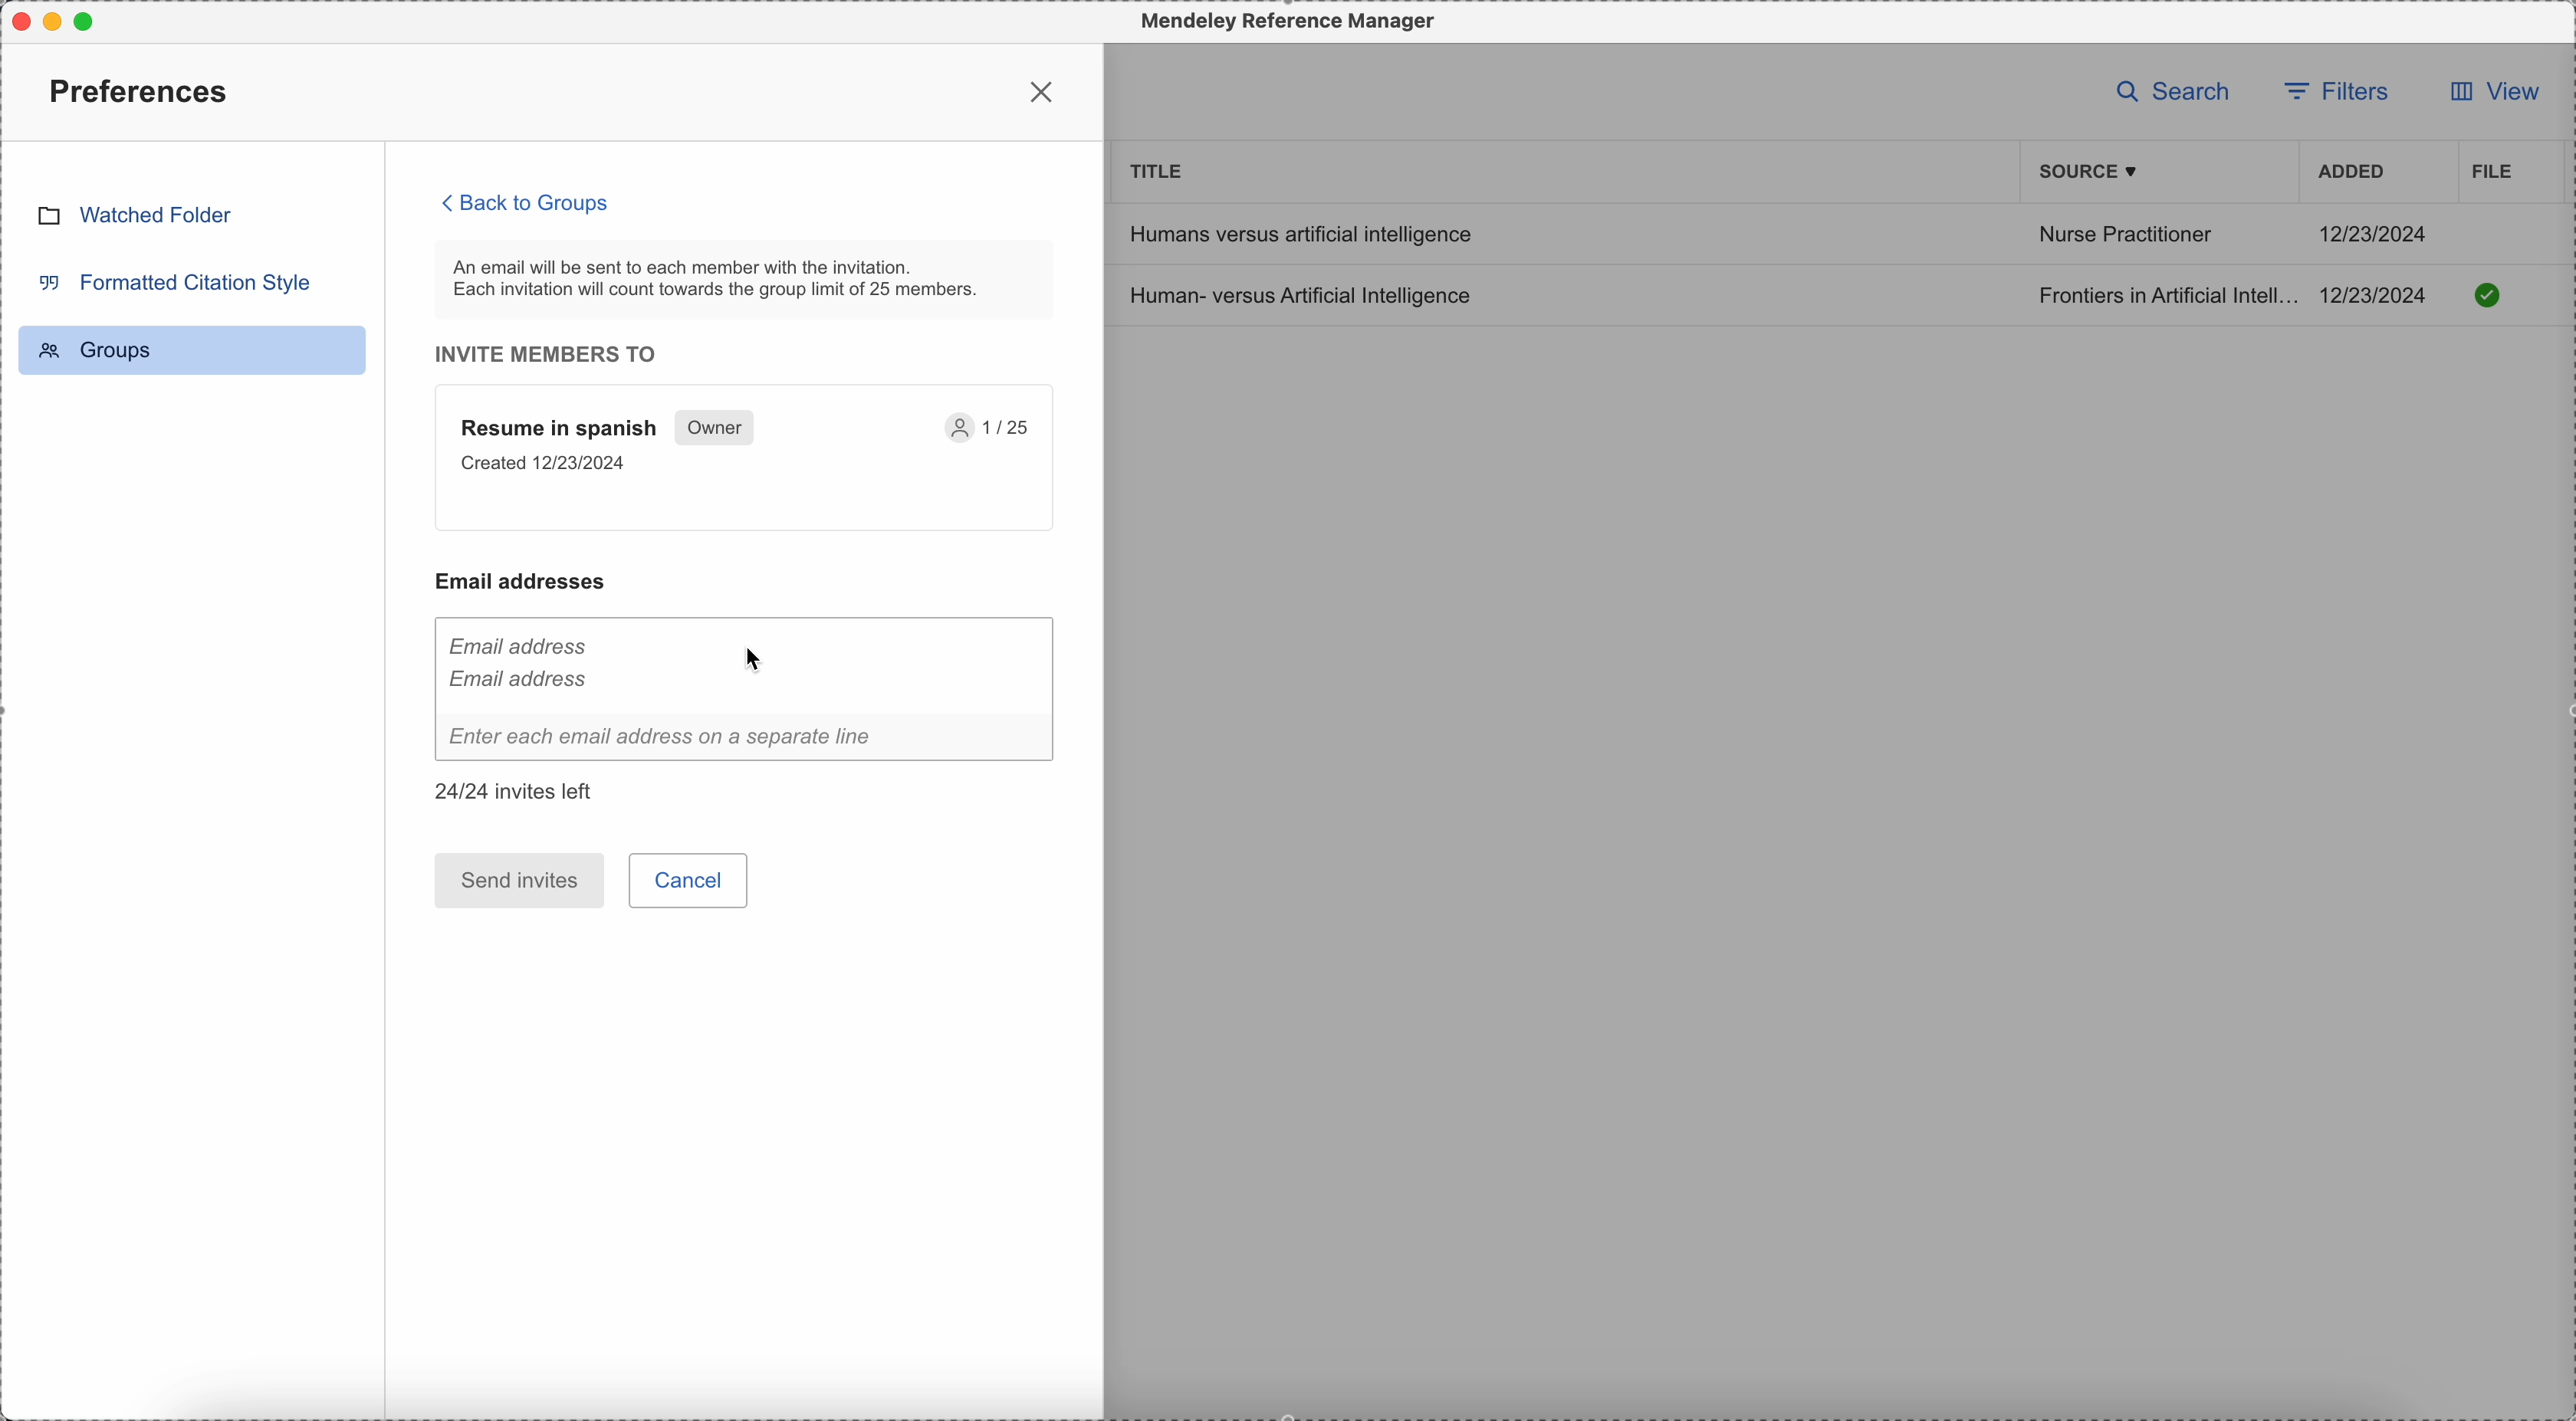  Describe the element at coordinates (134, 214) in the screenshot. I see `watched folder` at that location.